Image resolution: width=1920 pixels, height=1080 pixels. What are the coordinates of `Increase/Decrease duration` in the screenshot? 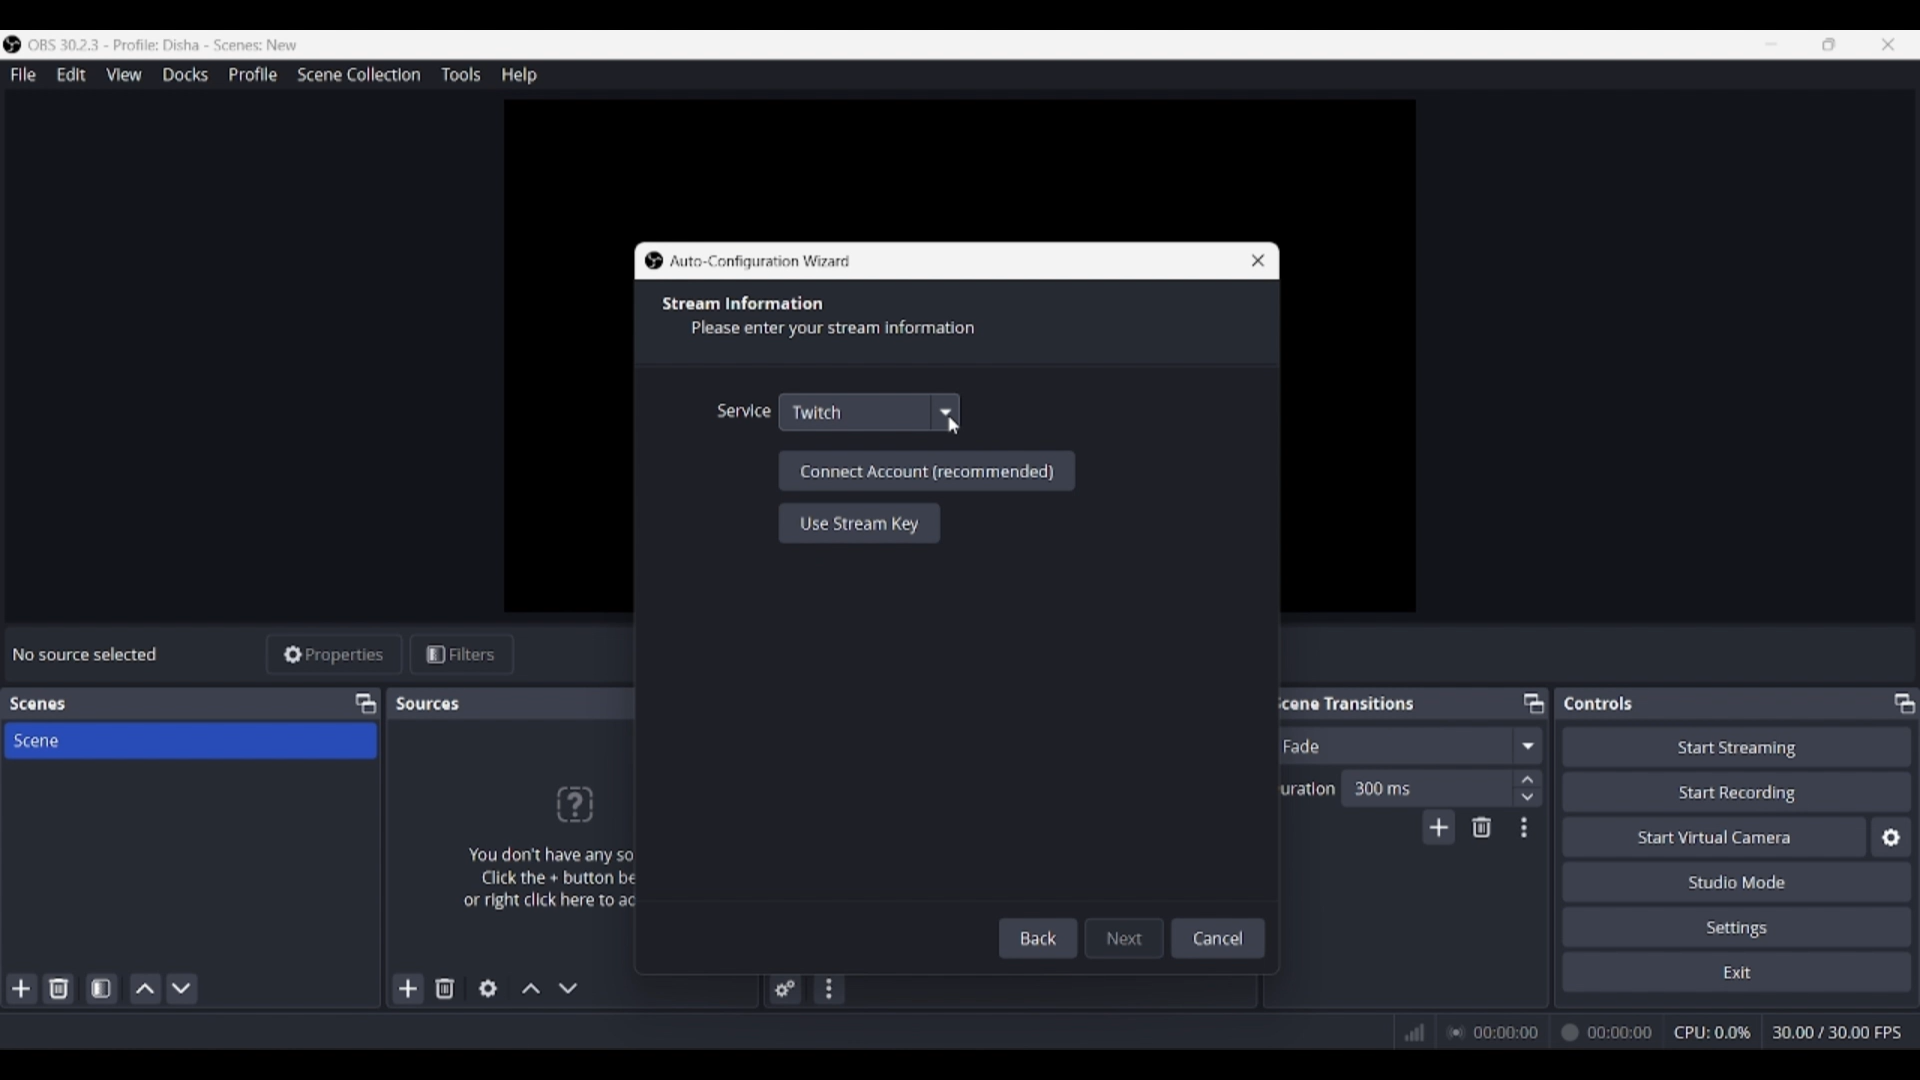 It's located at (1529, 787).